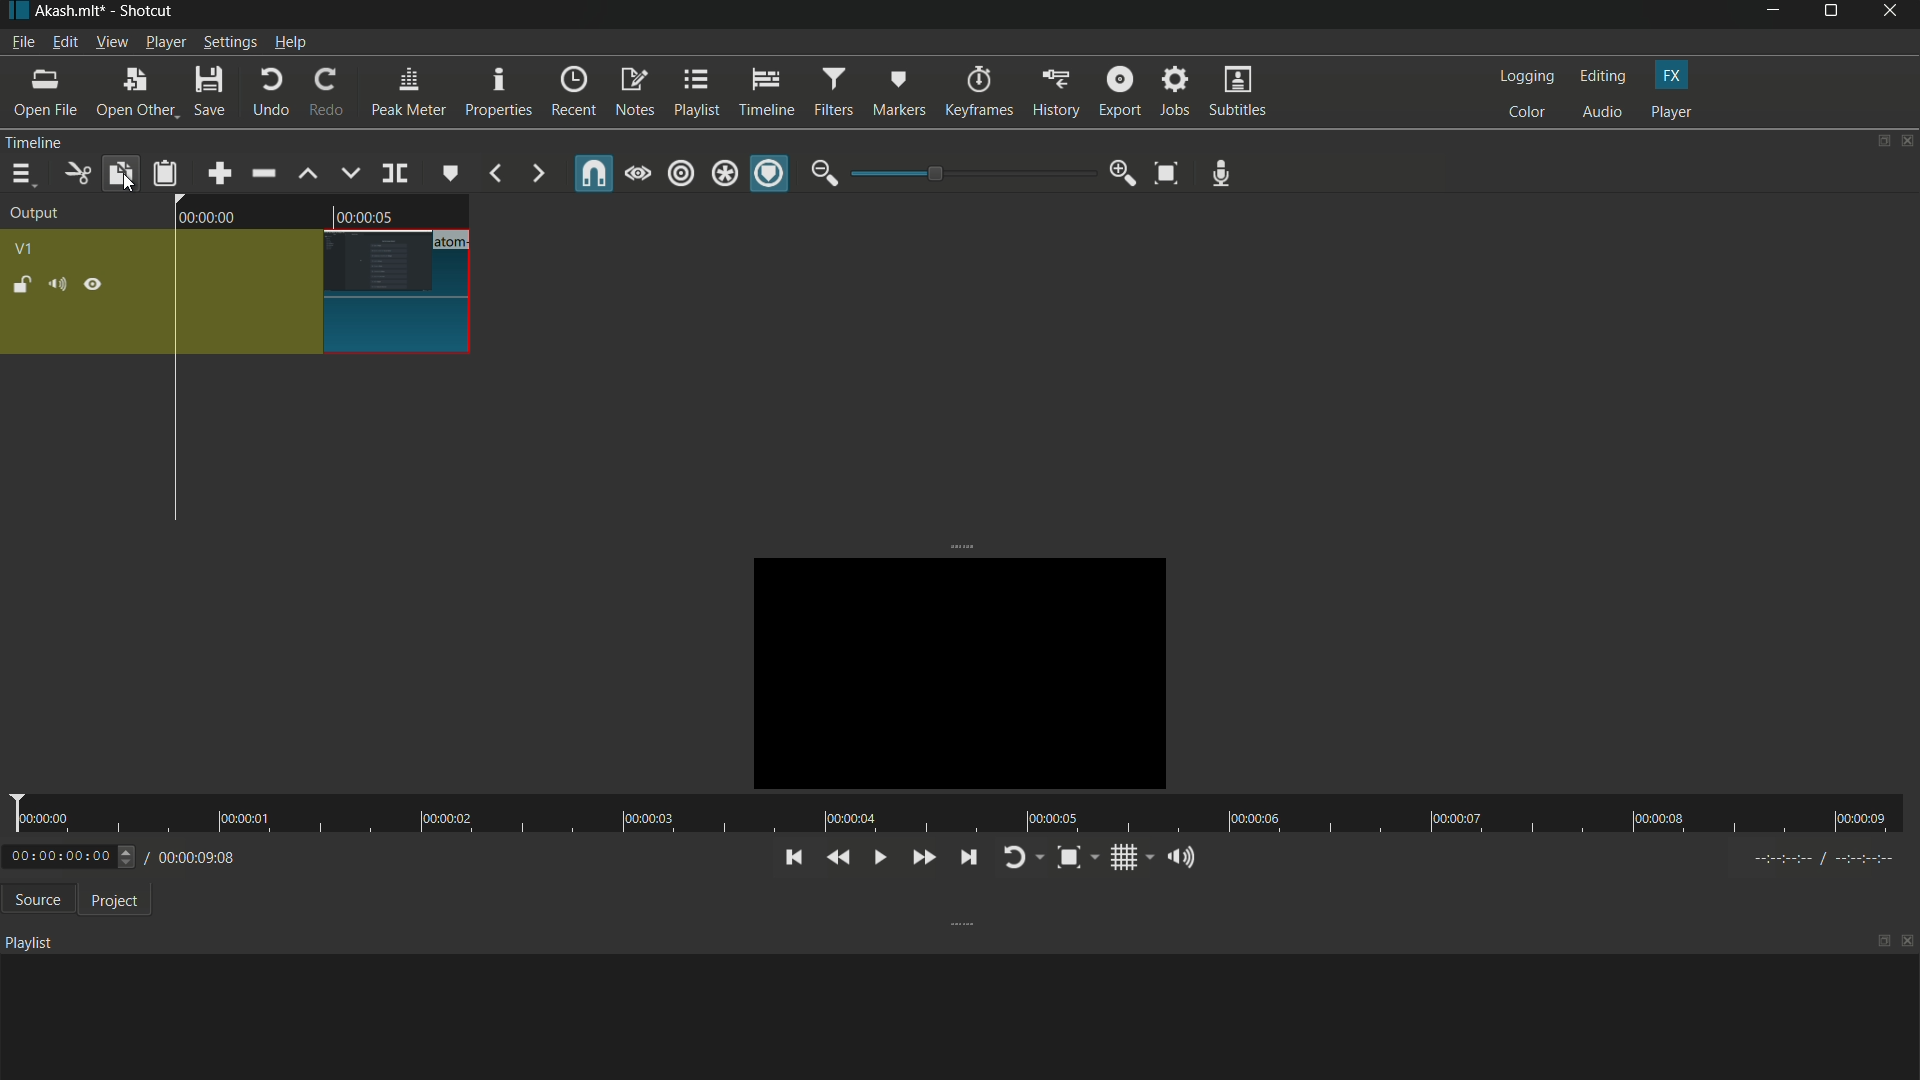  I want to click on |00:00:05, so click(365, 212).